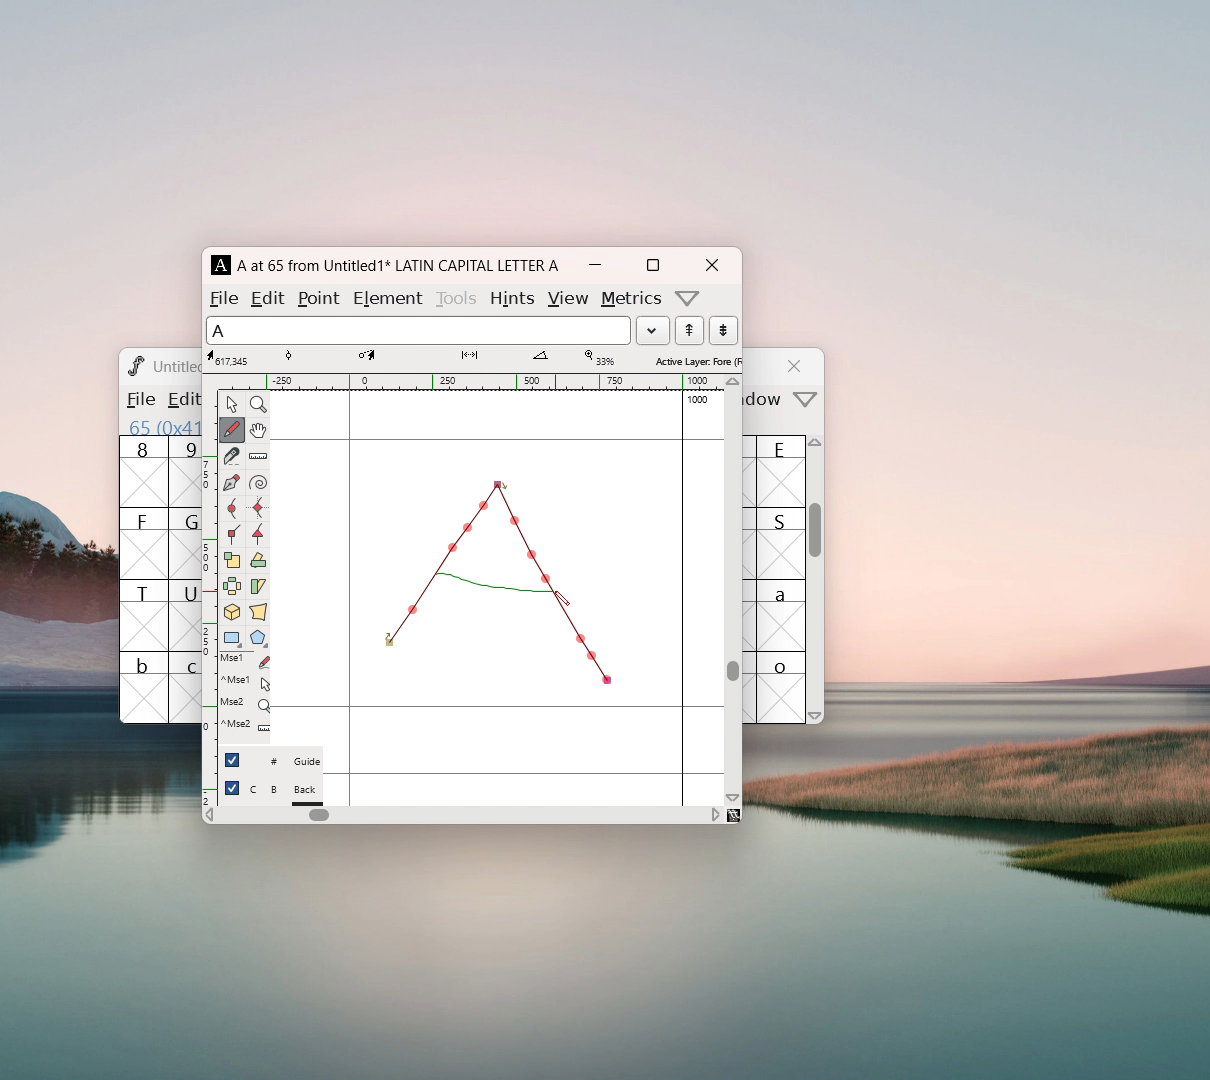  Describe the element at coordinates (186, 688) in the screenshot. I see `c` at that location.